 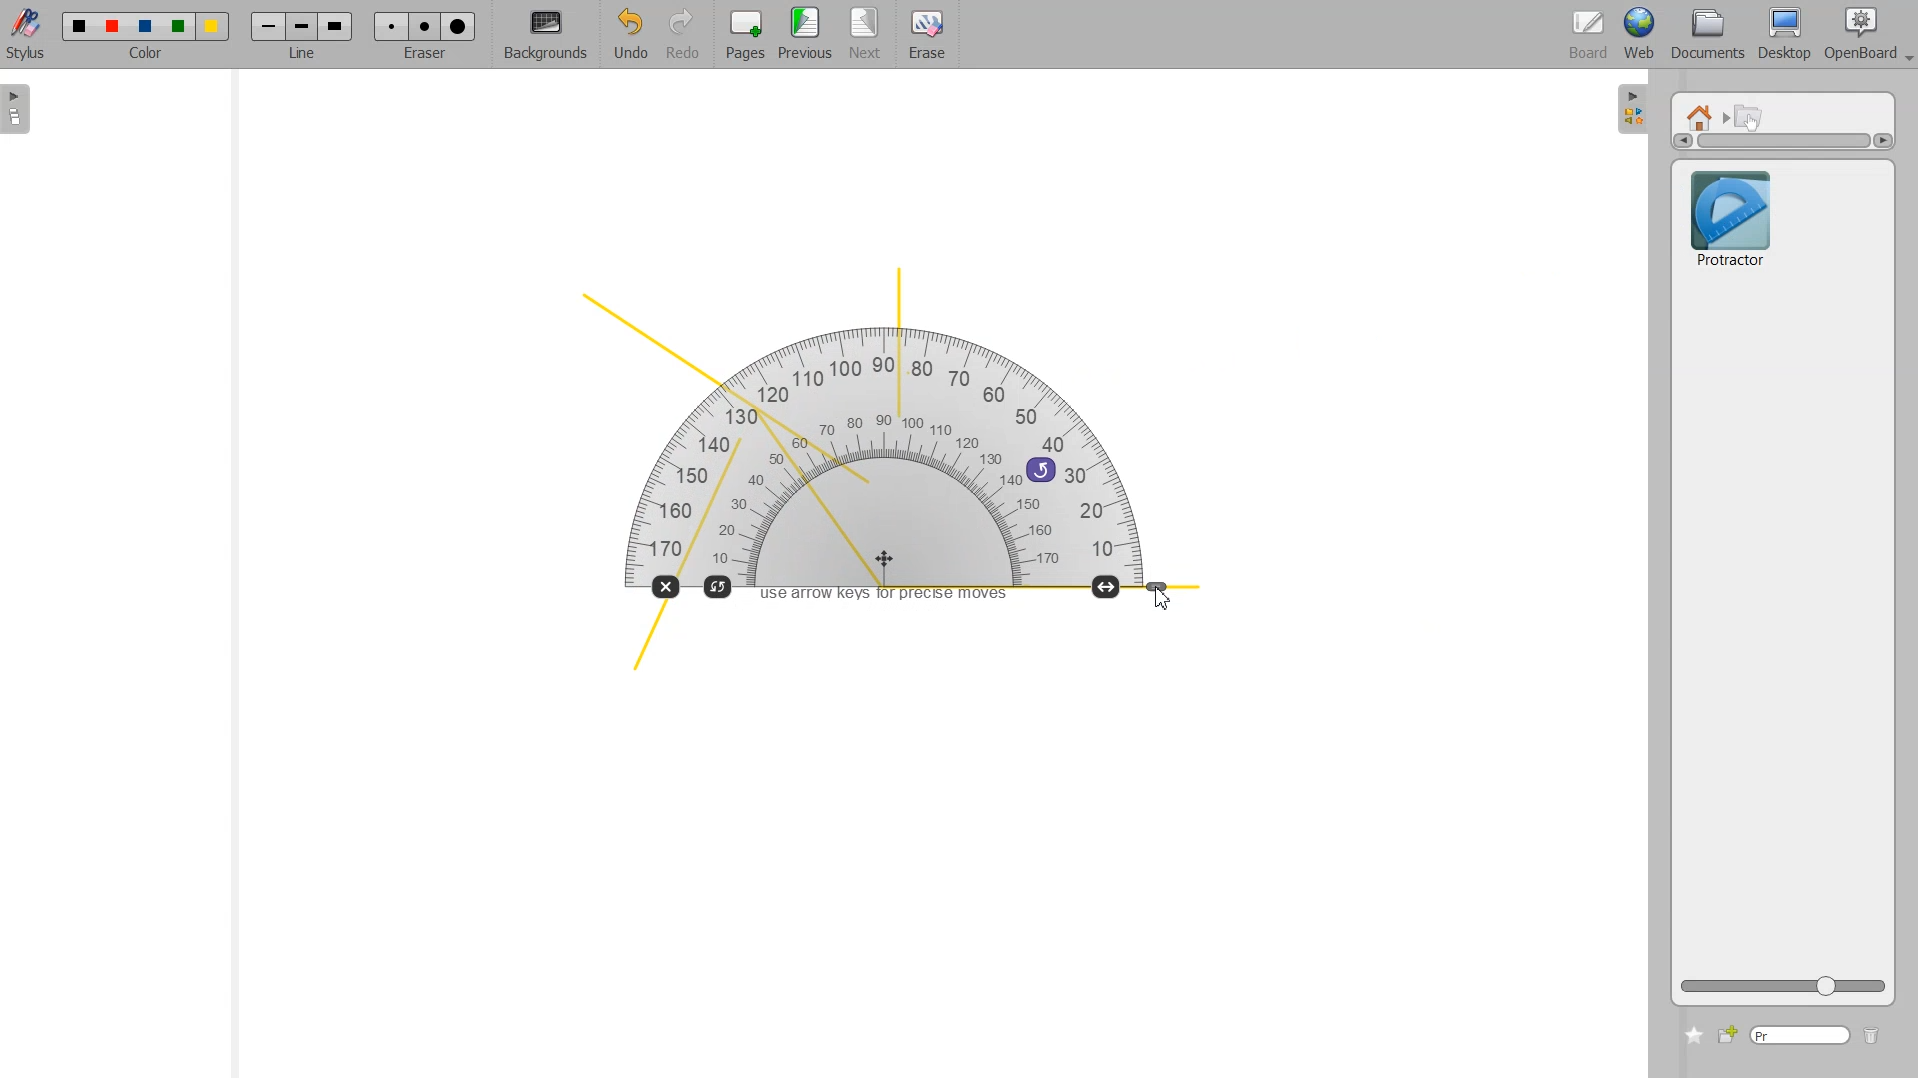 I want to click on Angle Scale, so click(x=1158, y=588).